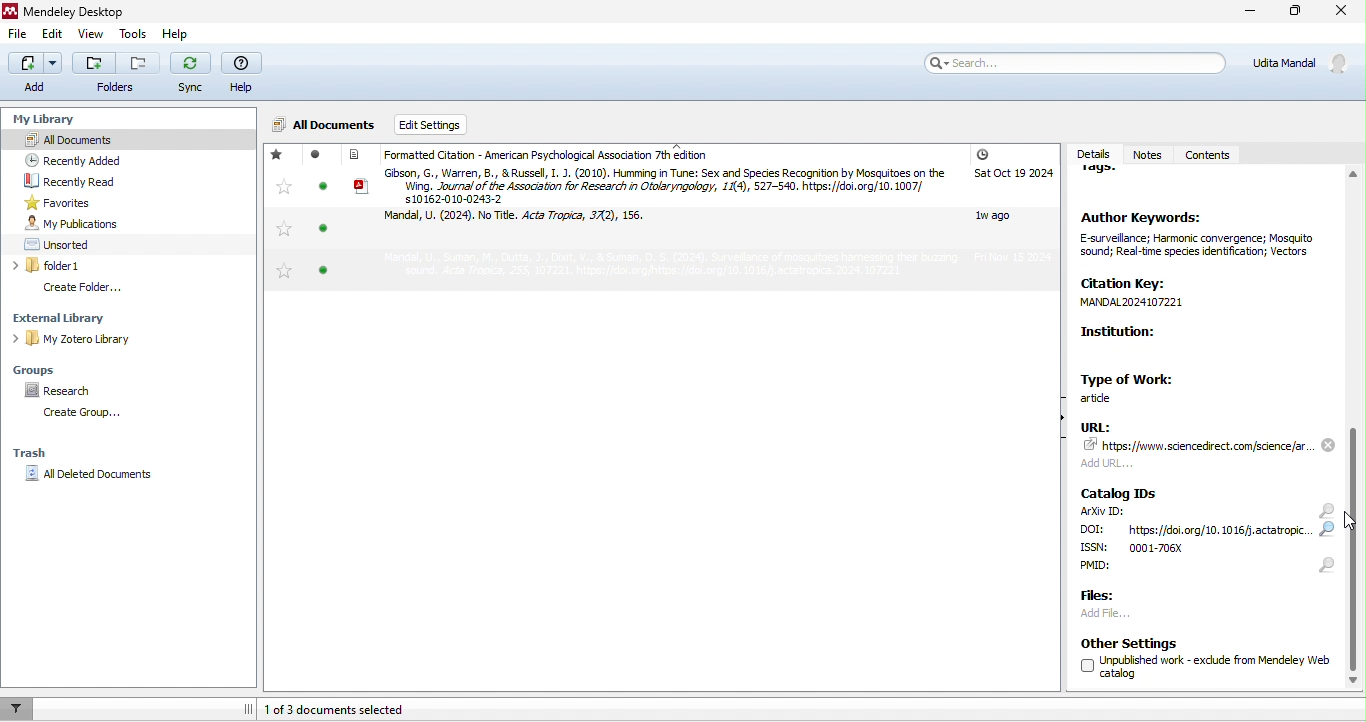 The width and height of the screenshot is (1366, 722). I want to click on recently added, so click(94, 160).